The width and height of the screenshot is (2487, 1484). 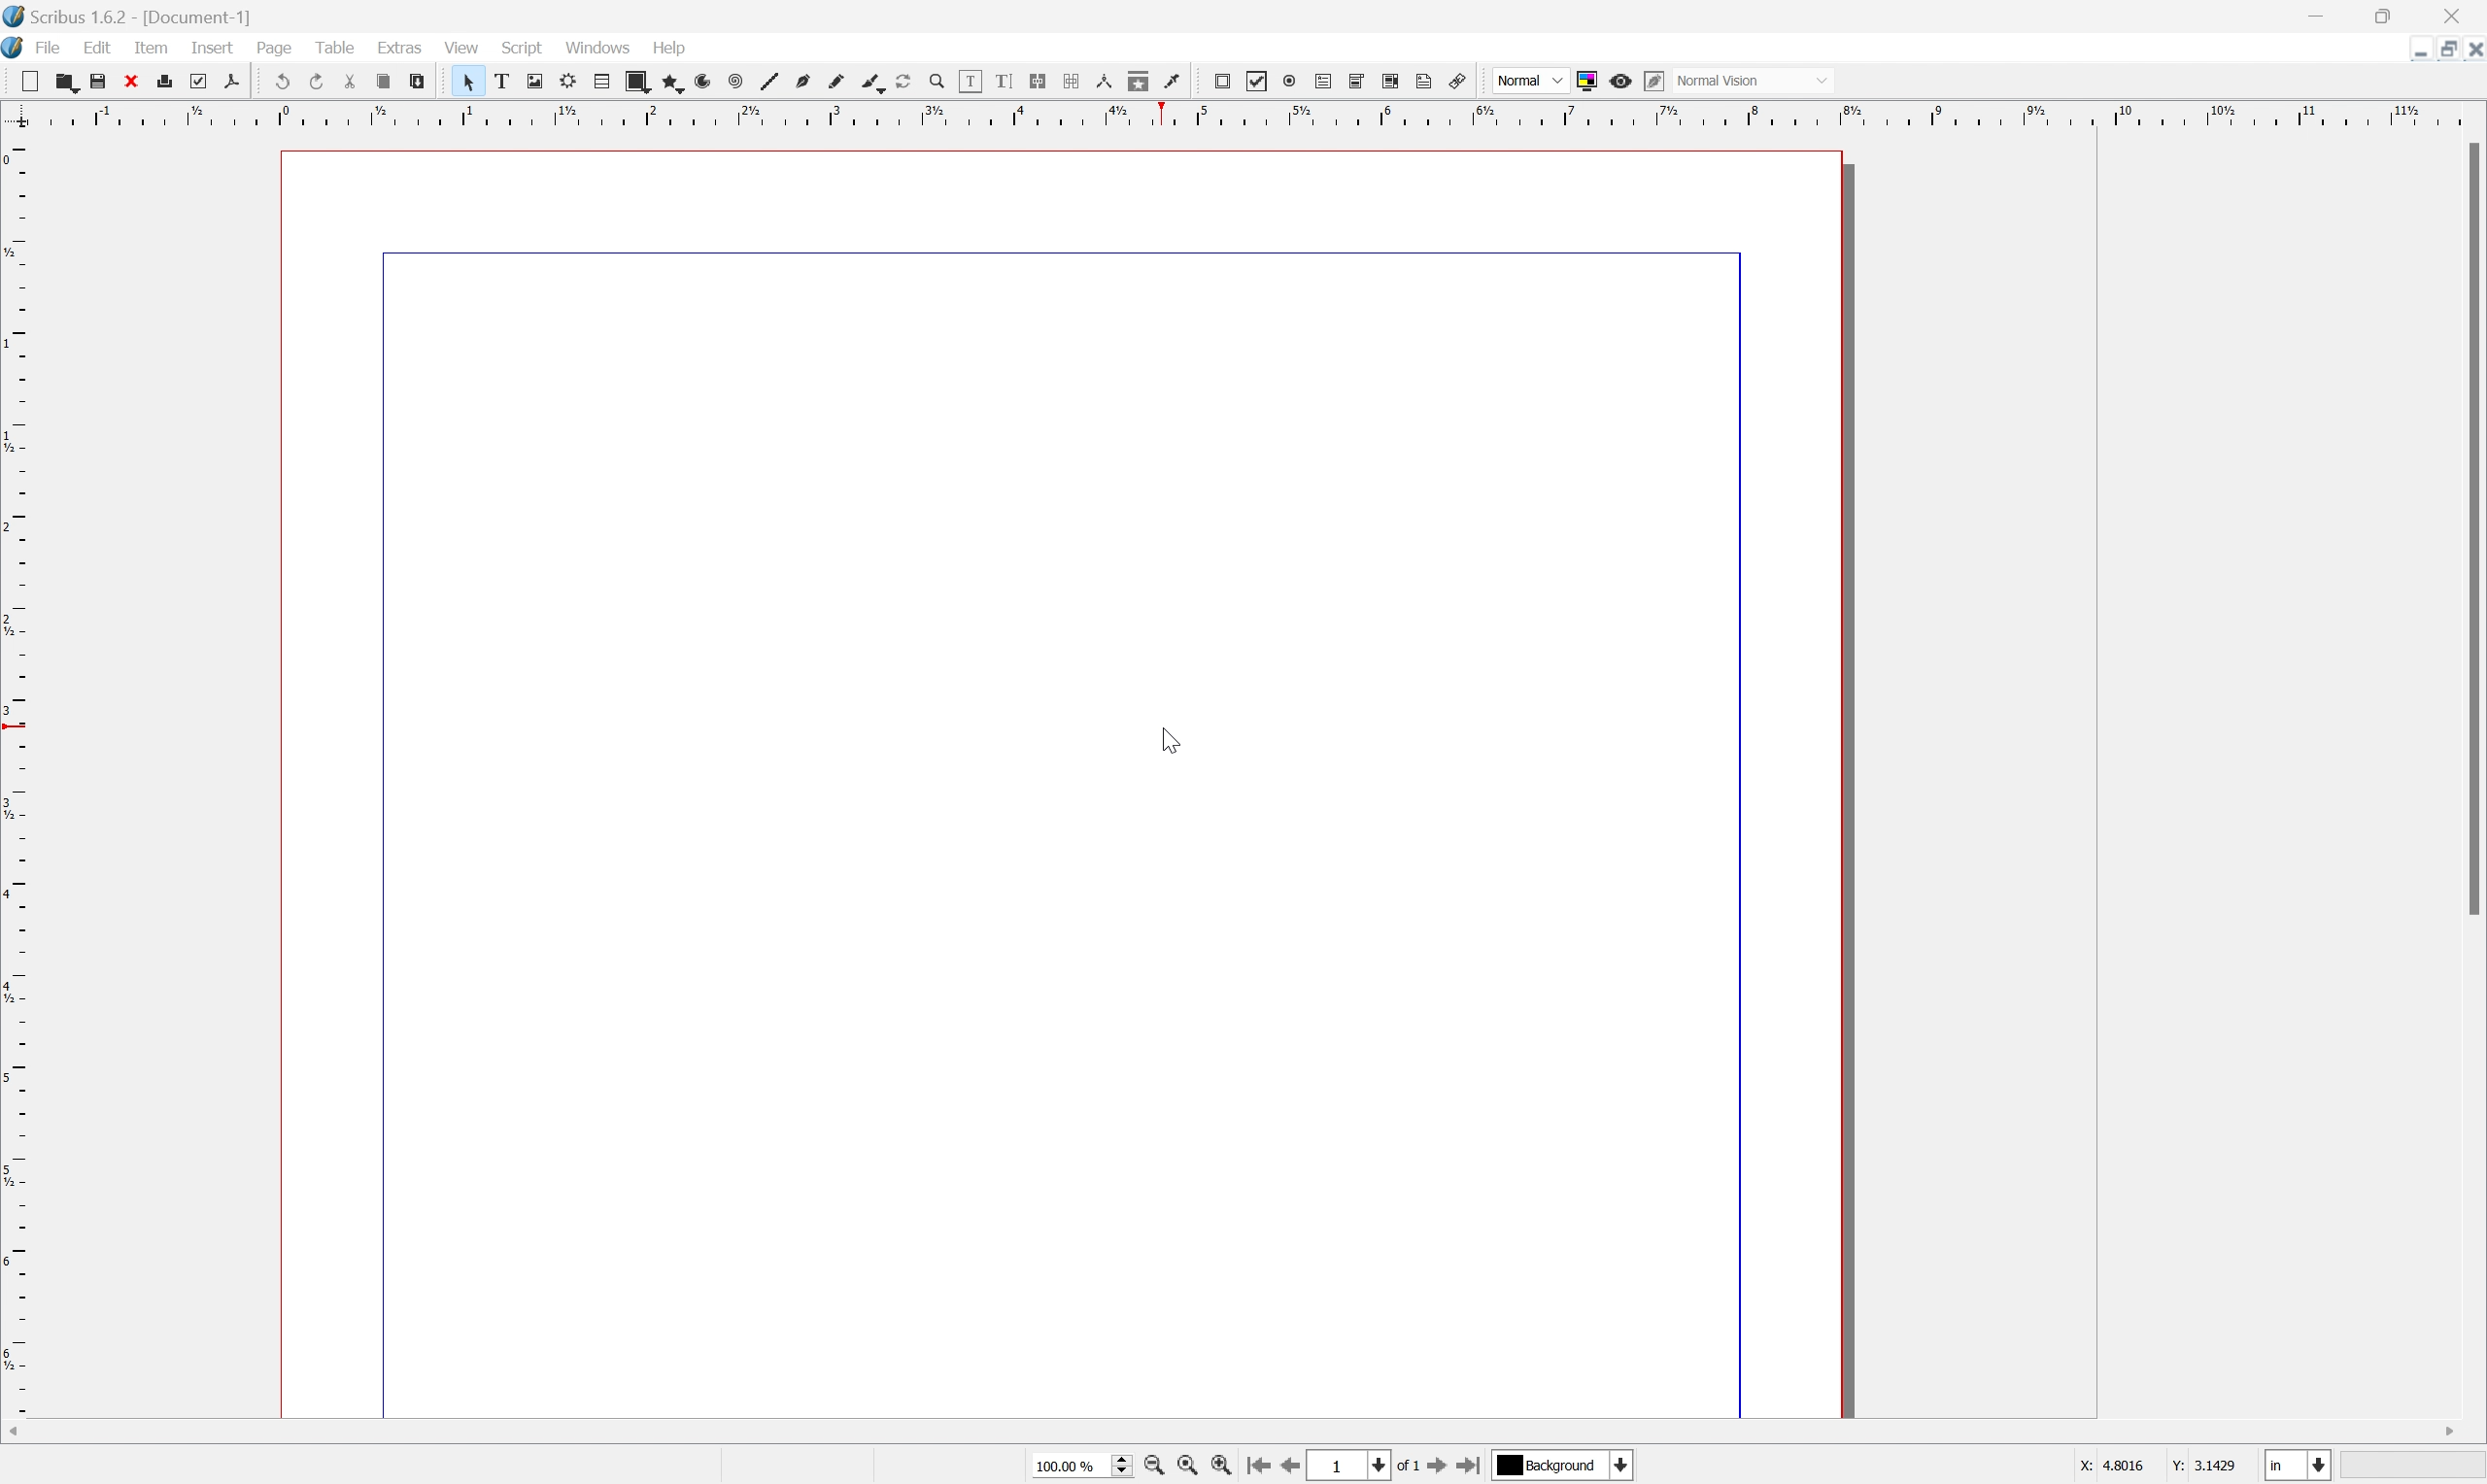 What do you see at coordinates (399, 48) in the screenshot?
I see `extras` at bounding box center [399, 48].